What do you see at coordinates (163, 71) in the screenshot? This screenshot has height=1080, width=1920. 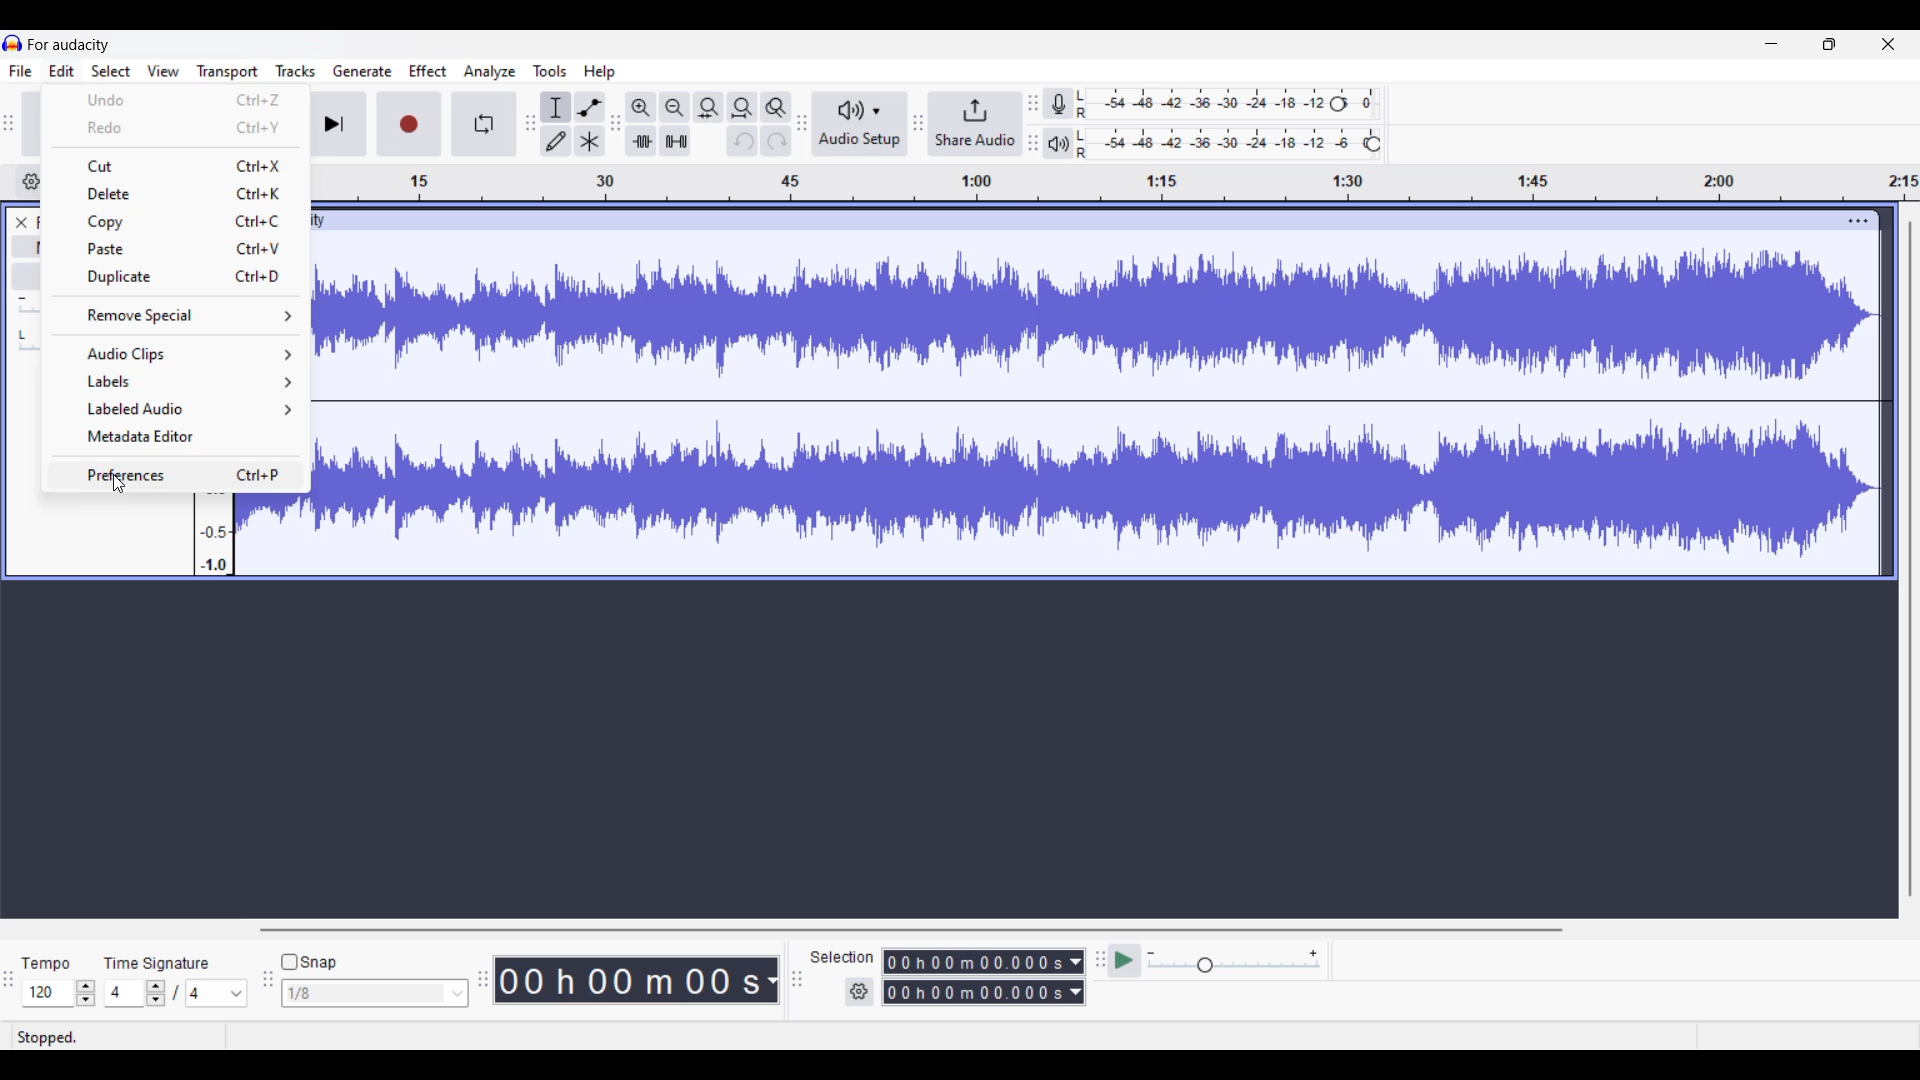 I see `View menu` at bounding box center [163, 71].